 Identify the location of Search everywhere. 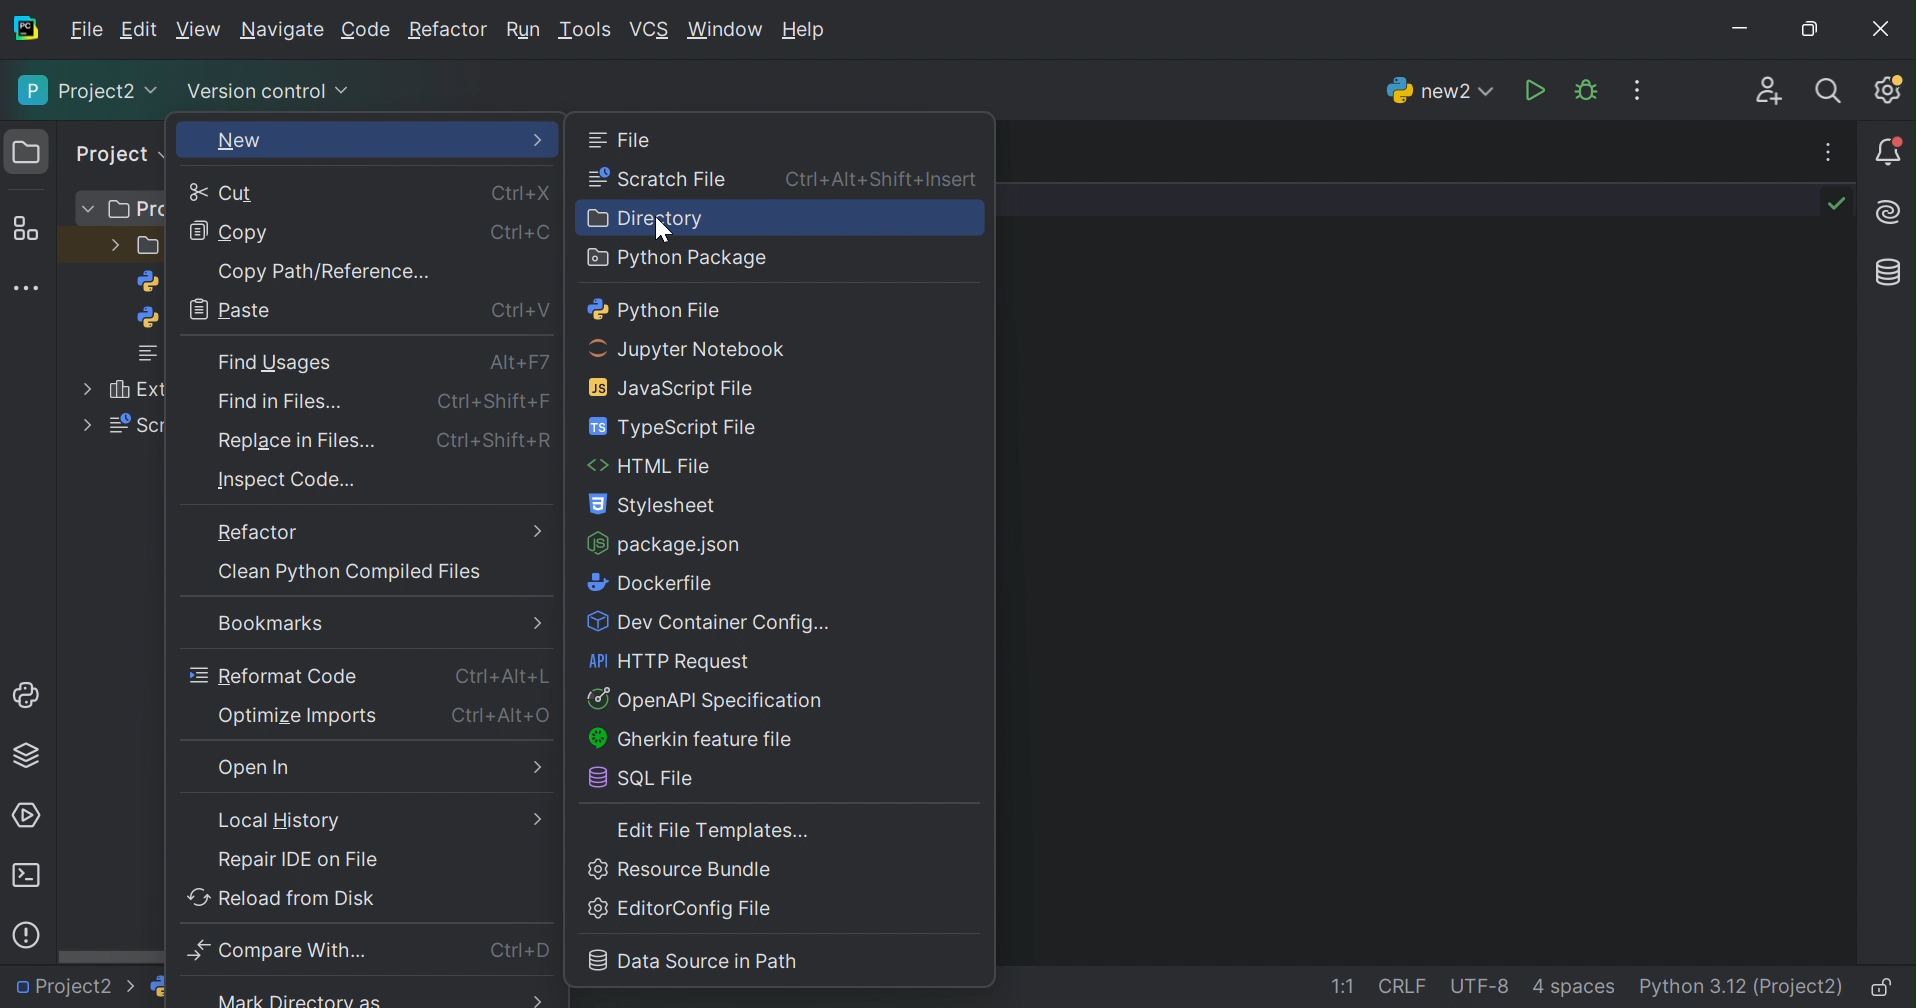
(1836, 92).